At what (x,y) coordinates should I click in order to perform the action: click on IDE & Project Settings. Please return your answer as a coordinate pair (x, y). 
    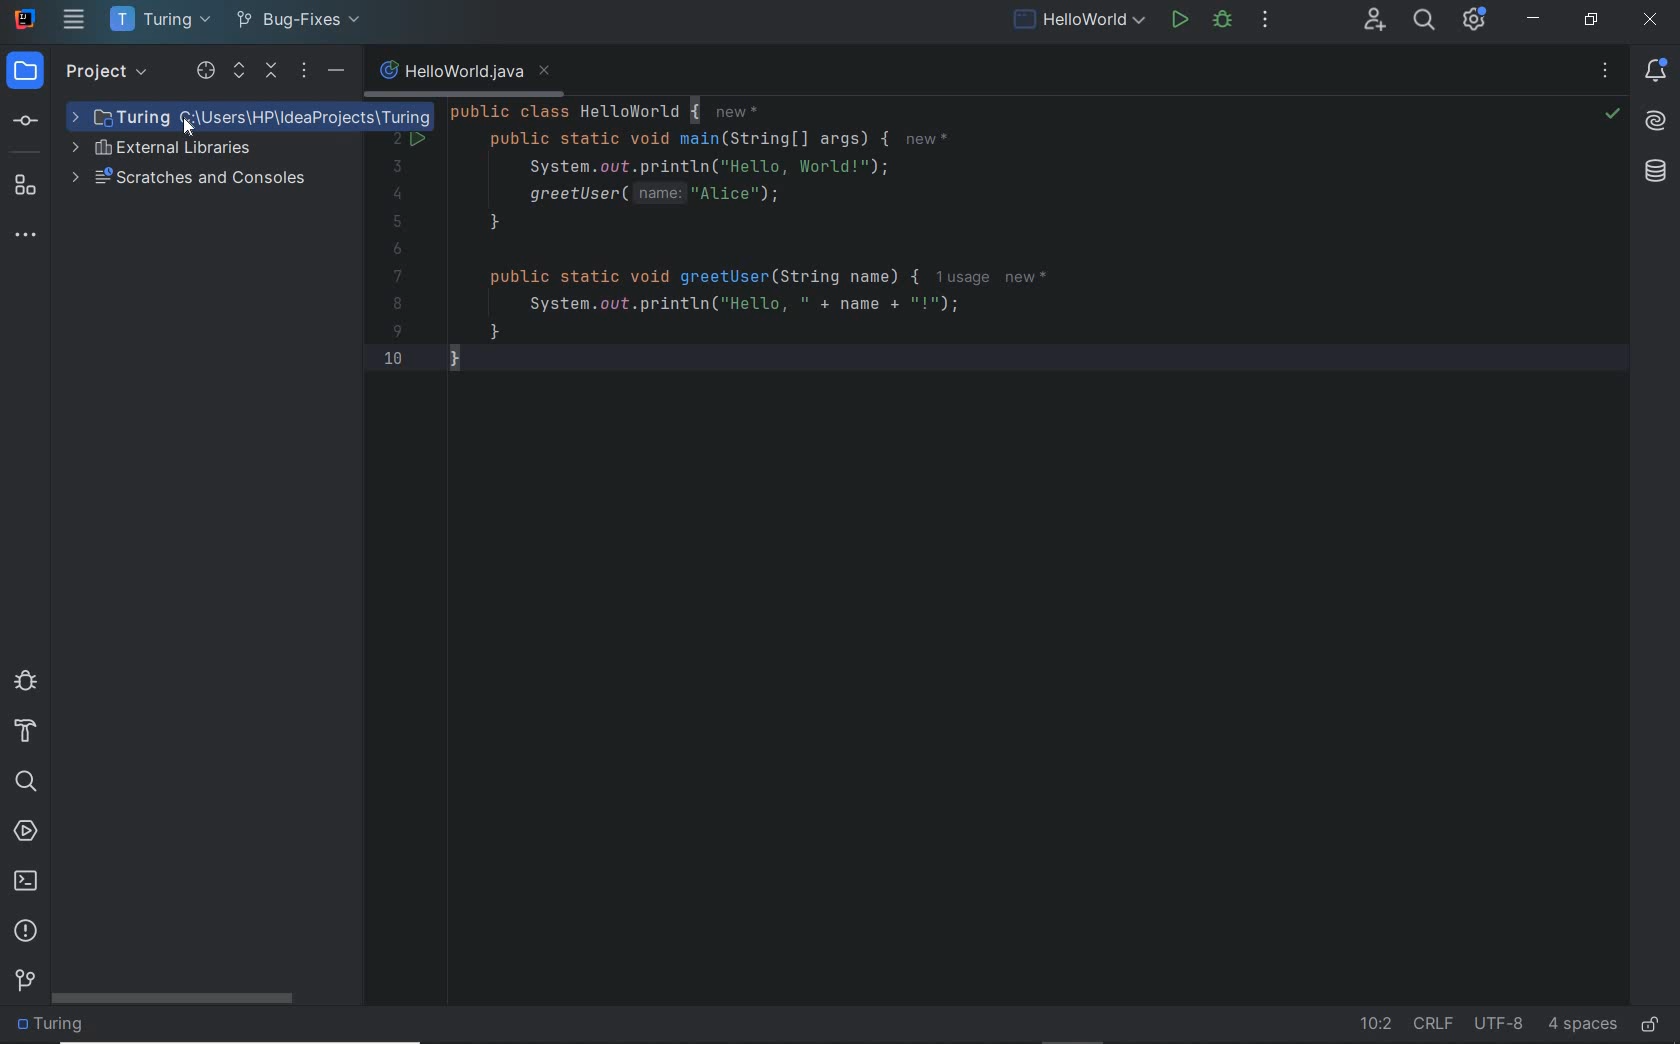
    Looking at the image, I should click on (1476, 21).